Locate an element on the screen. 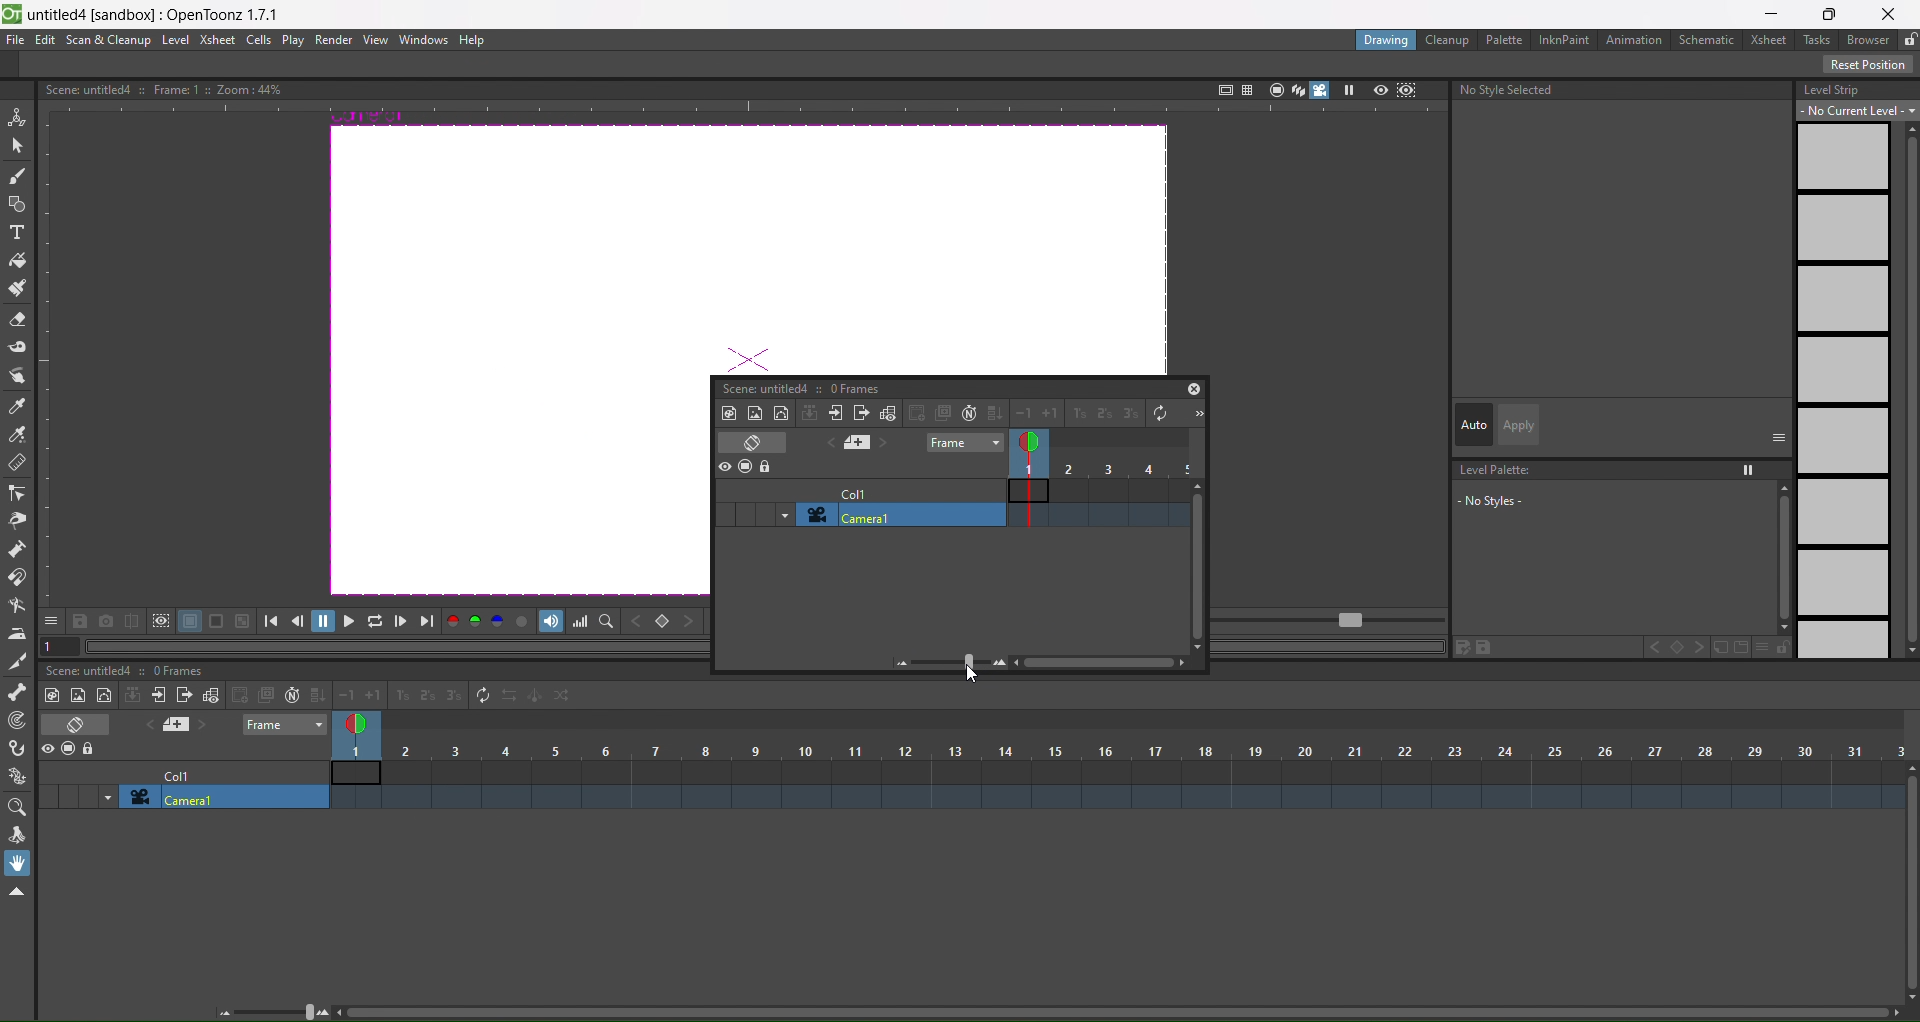 This screenshot has height=1022, width=1920. hook tool is located at coordinates (19, 749).